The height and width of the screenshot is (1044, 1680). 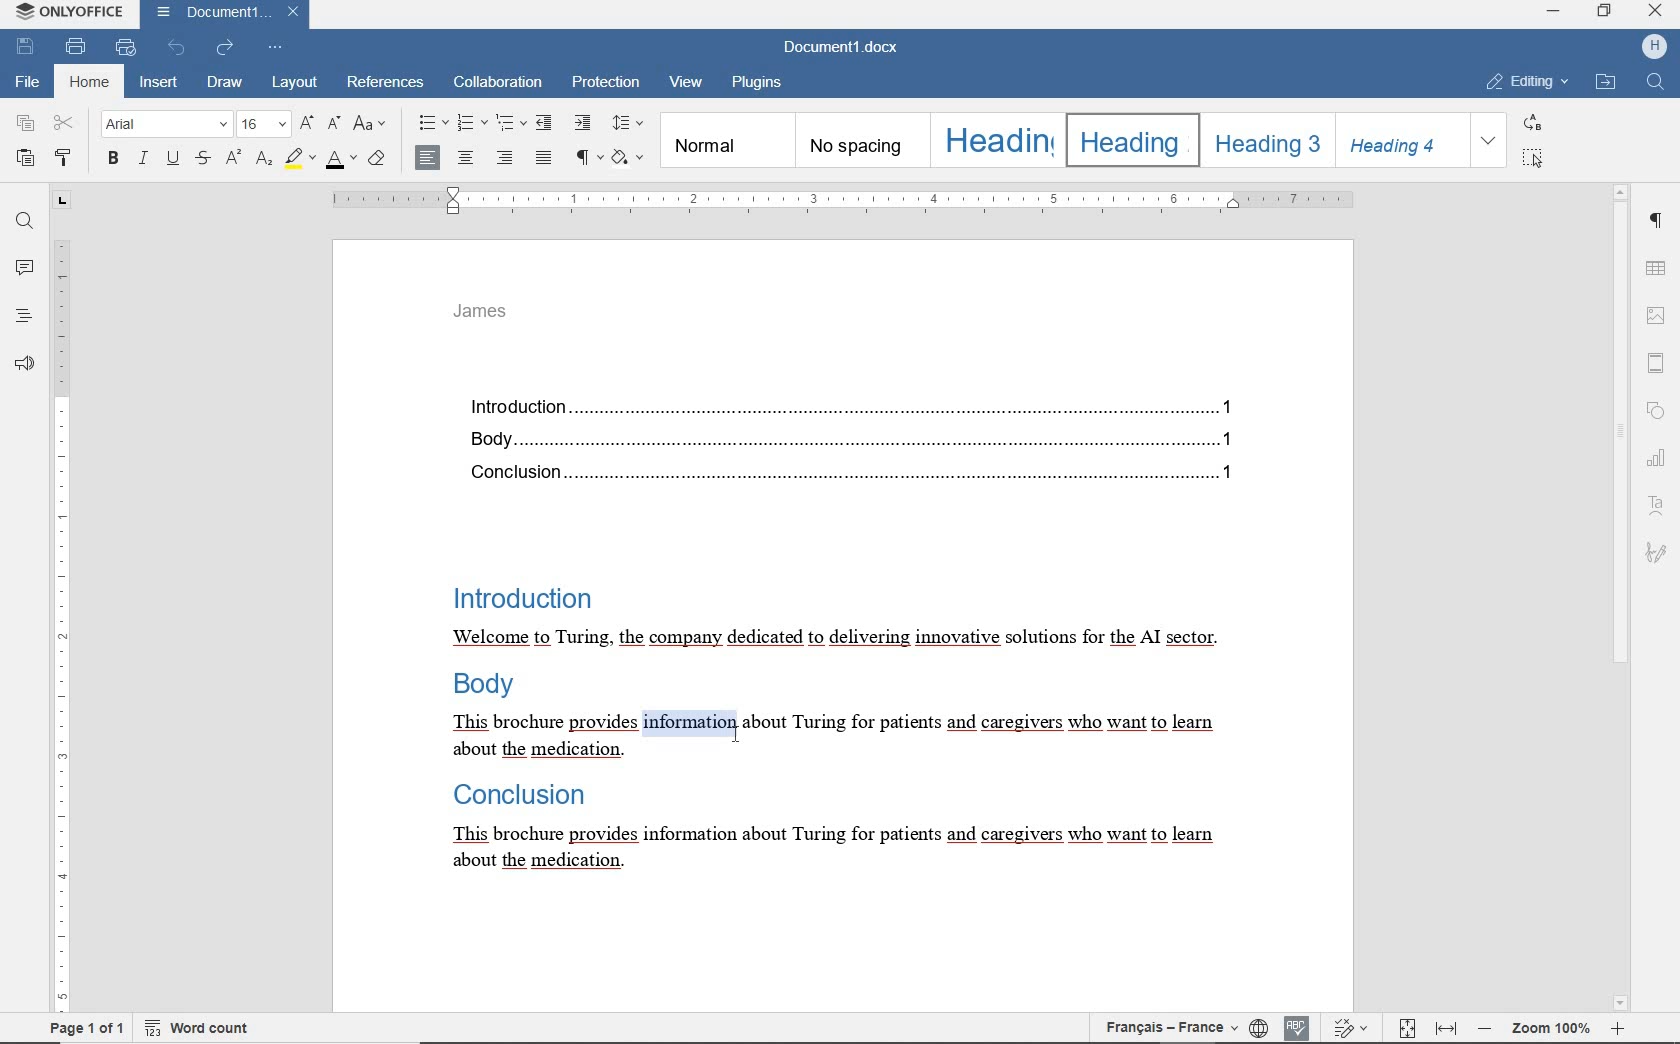 What do you see at coordinates (497, 84) in the screenshot?
I see `COLLABORATION` at bounding box center [497, 84].